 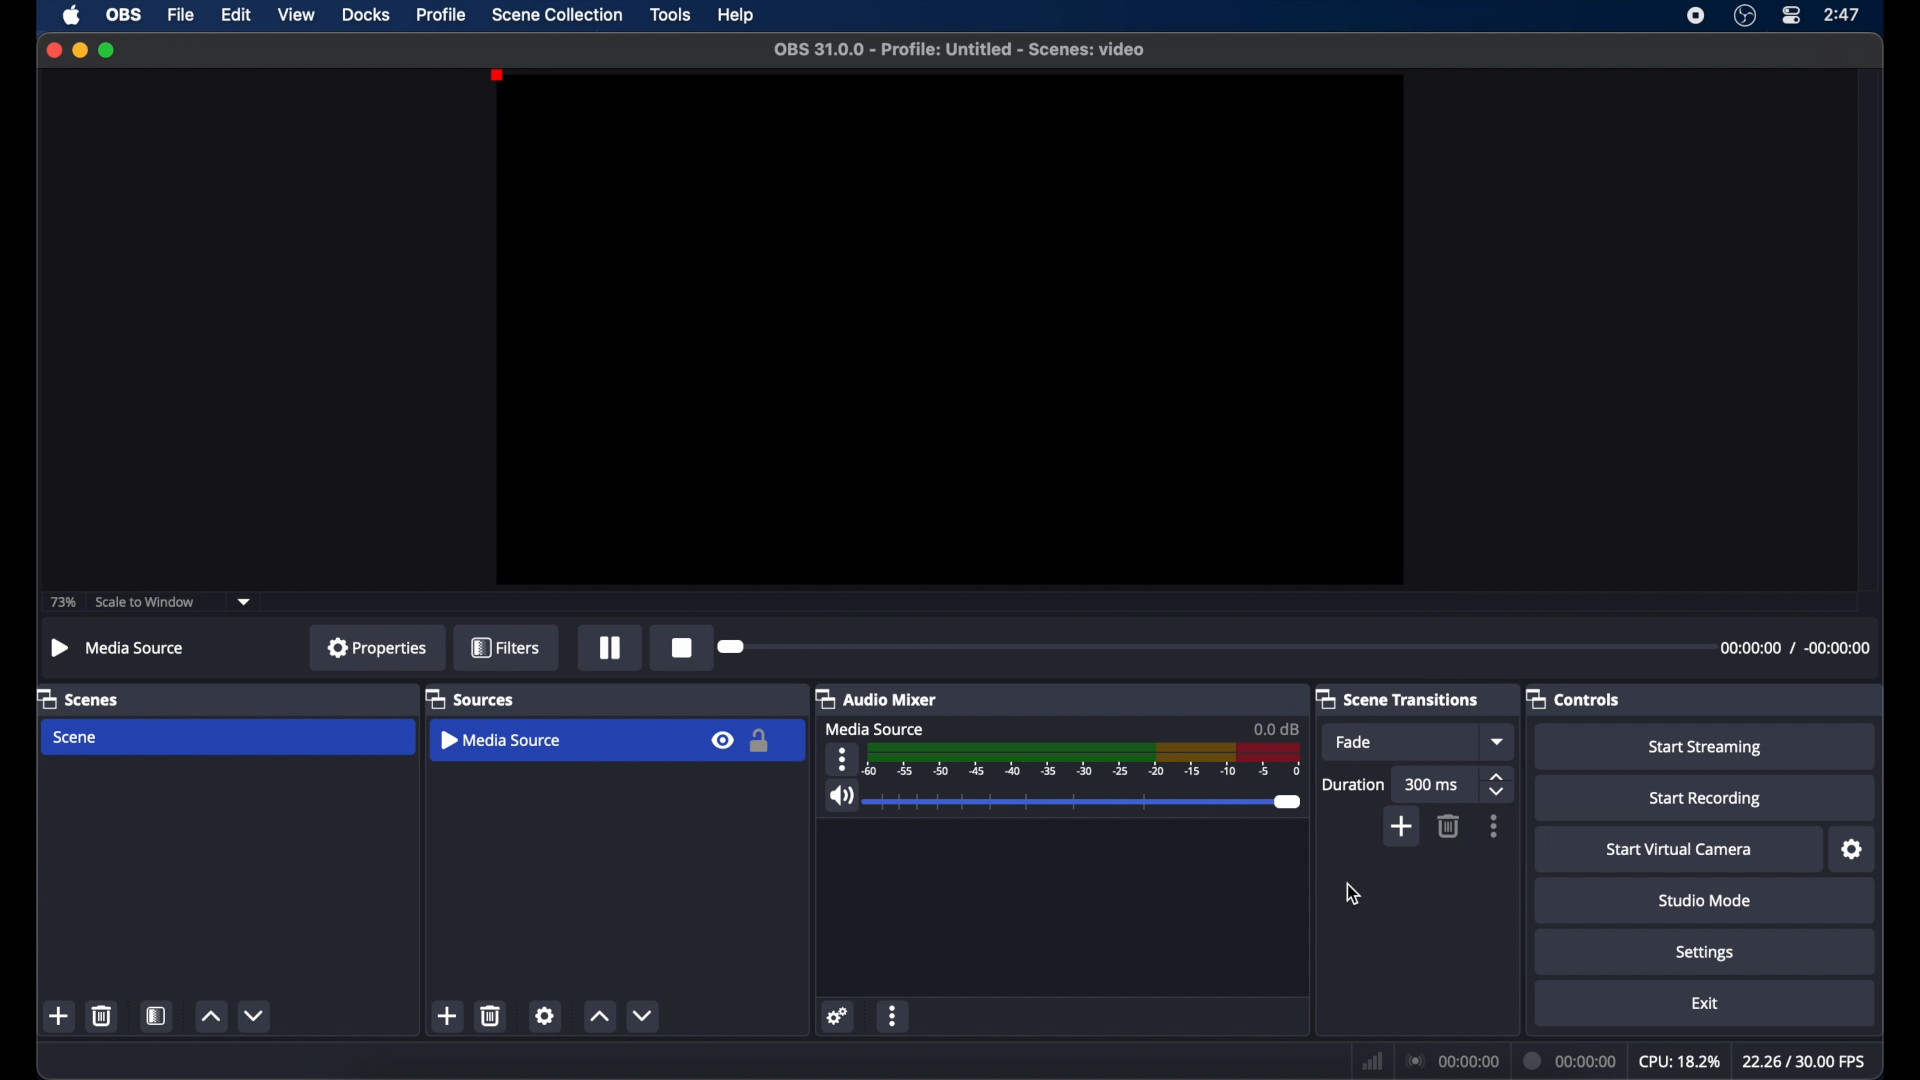 What do you see at coordinates (236, 15) in the screenshot?
I see `edit` at bounding box center [236, 15].